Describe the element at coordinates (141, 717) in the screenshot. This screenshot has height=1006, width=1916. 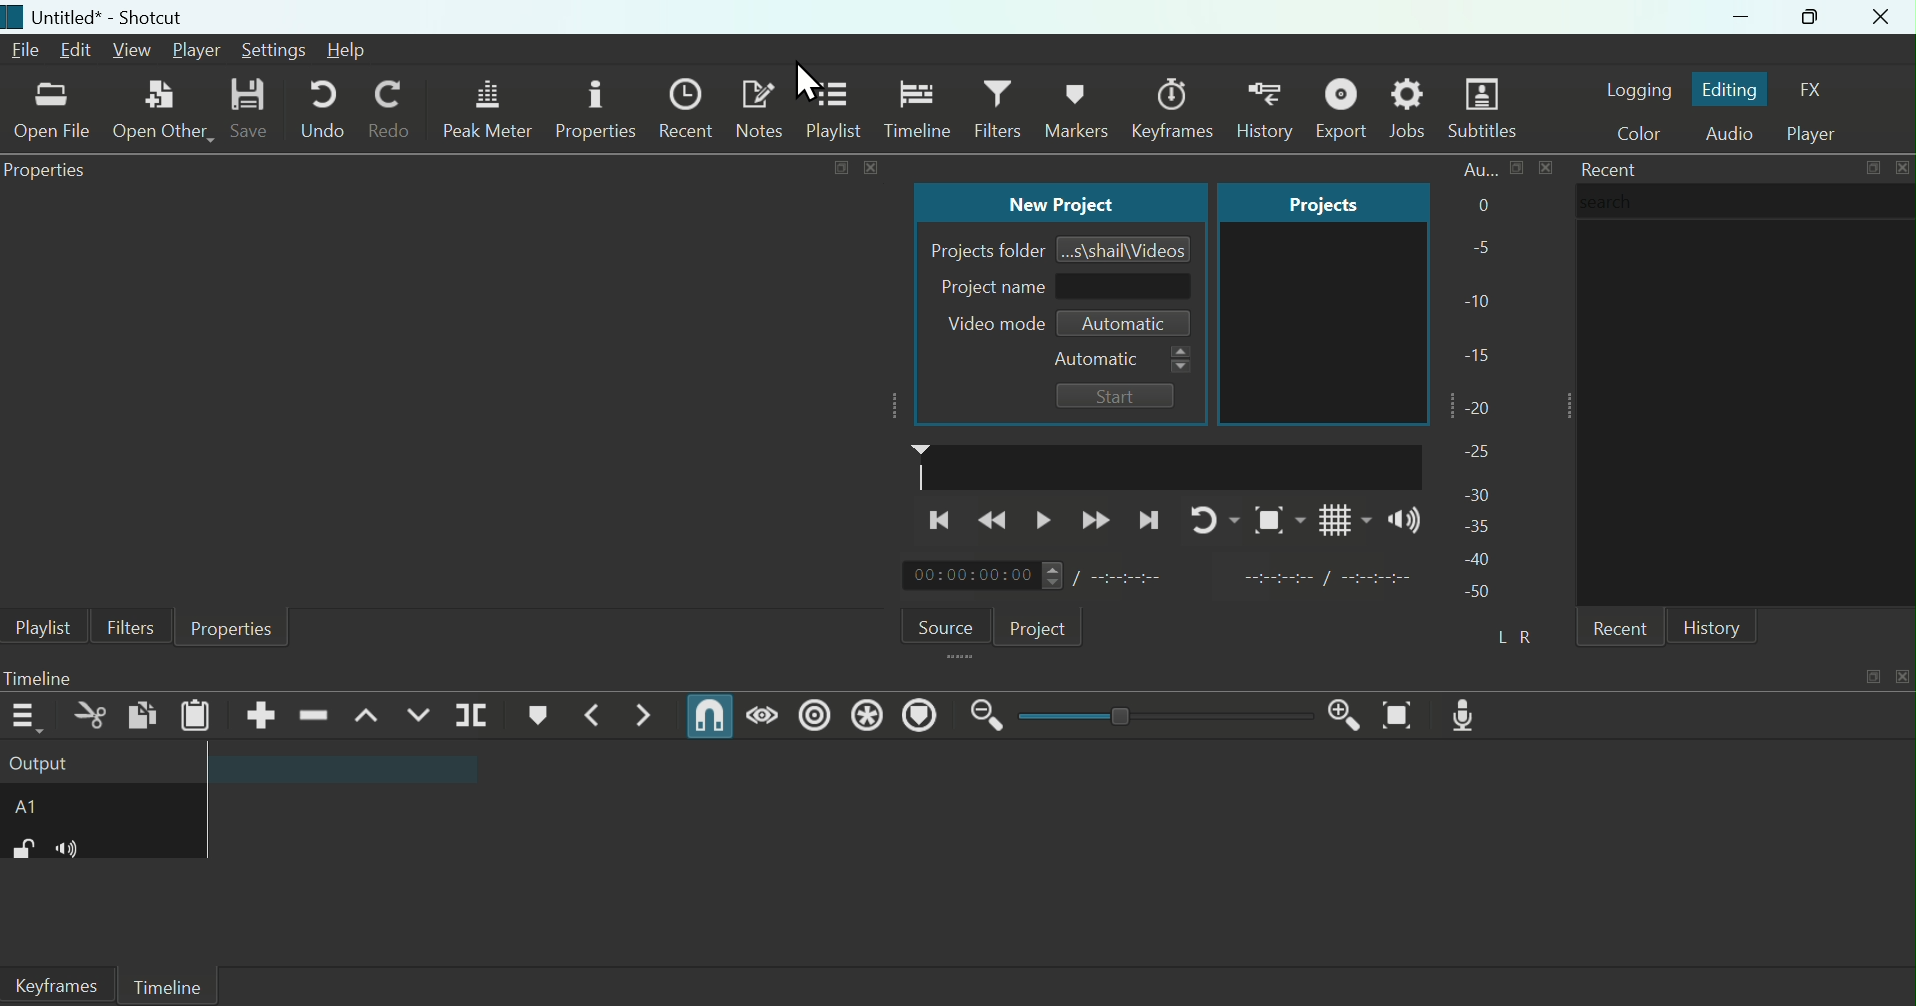
I see `Copy` at that location.